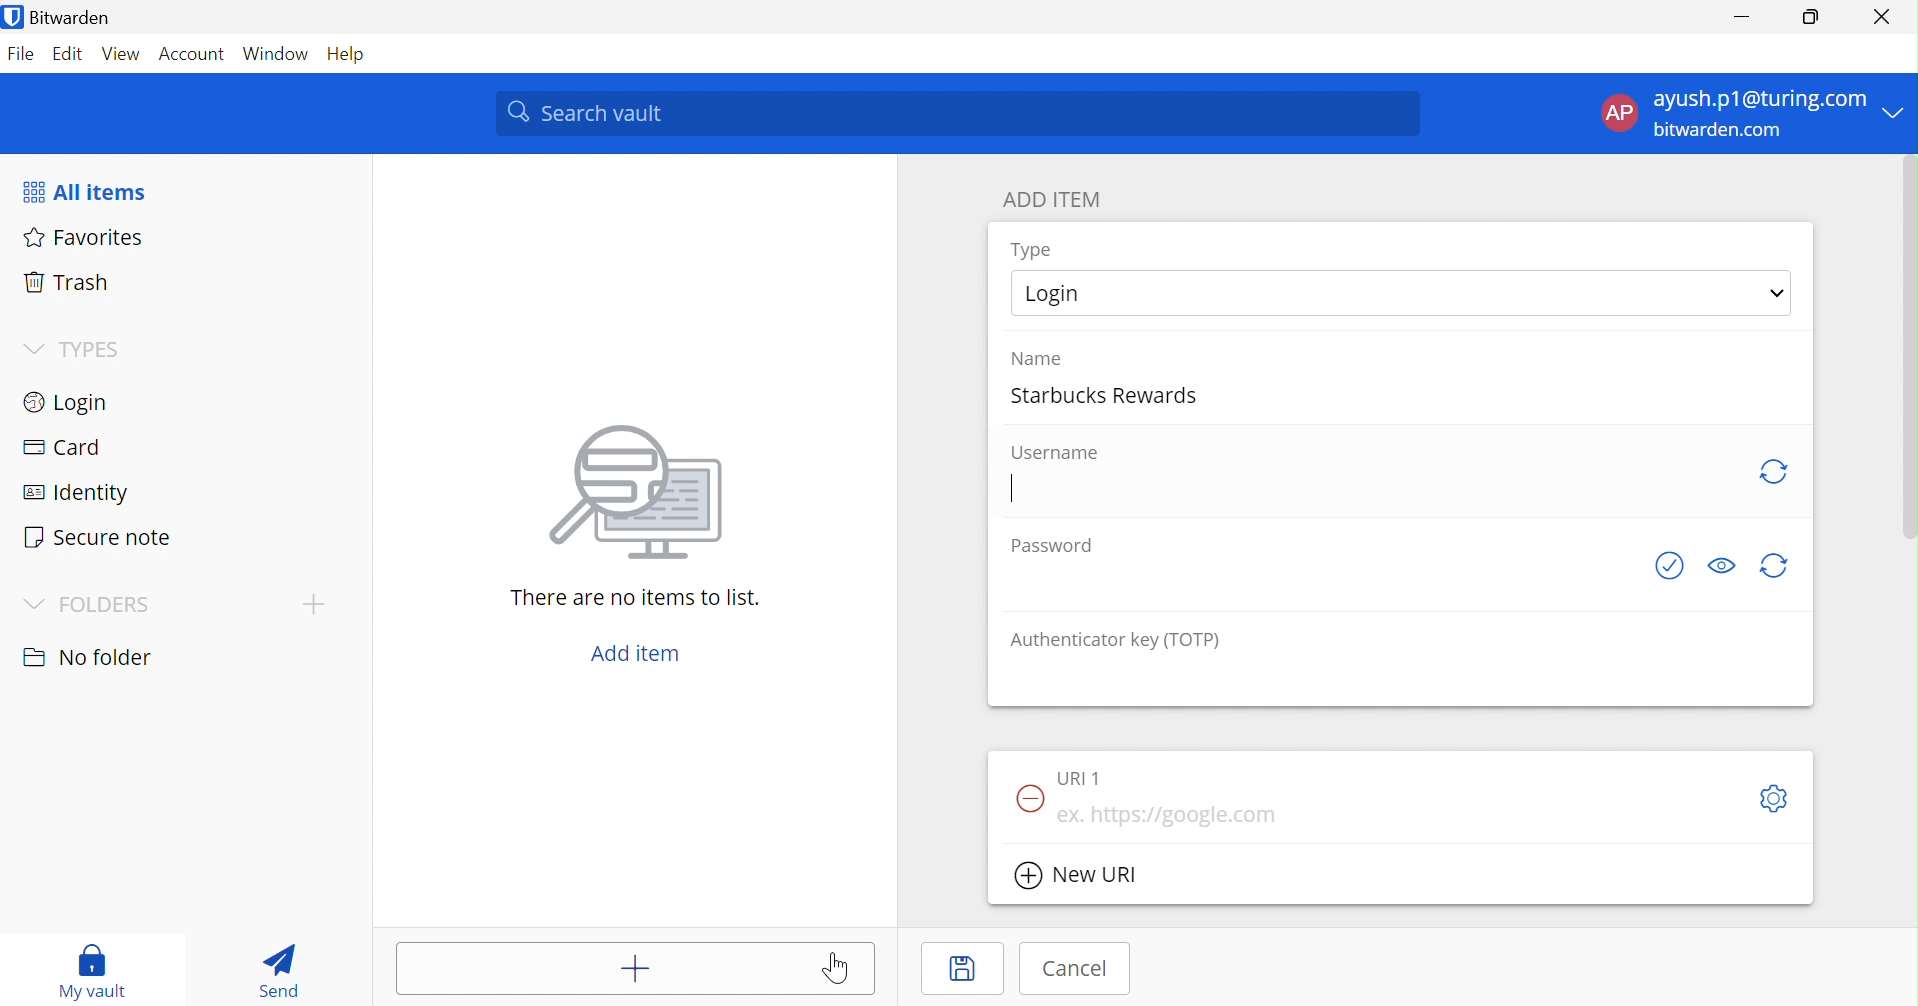 The height and width of the screenshot is (1006, 1918). What do you see at coordinates (35, 350) in the screenshot?
I see `Drop Down` at bounding box center [35, 350].